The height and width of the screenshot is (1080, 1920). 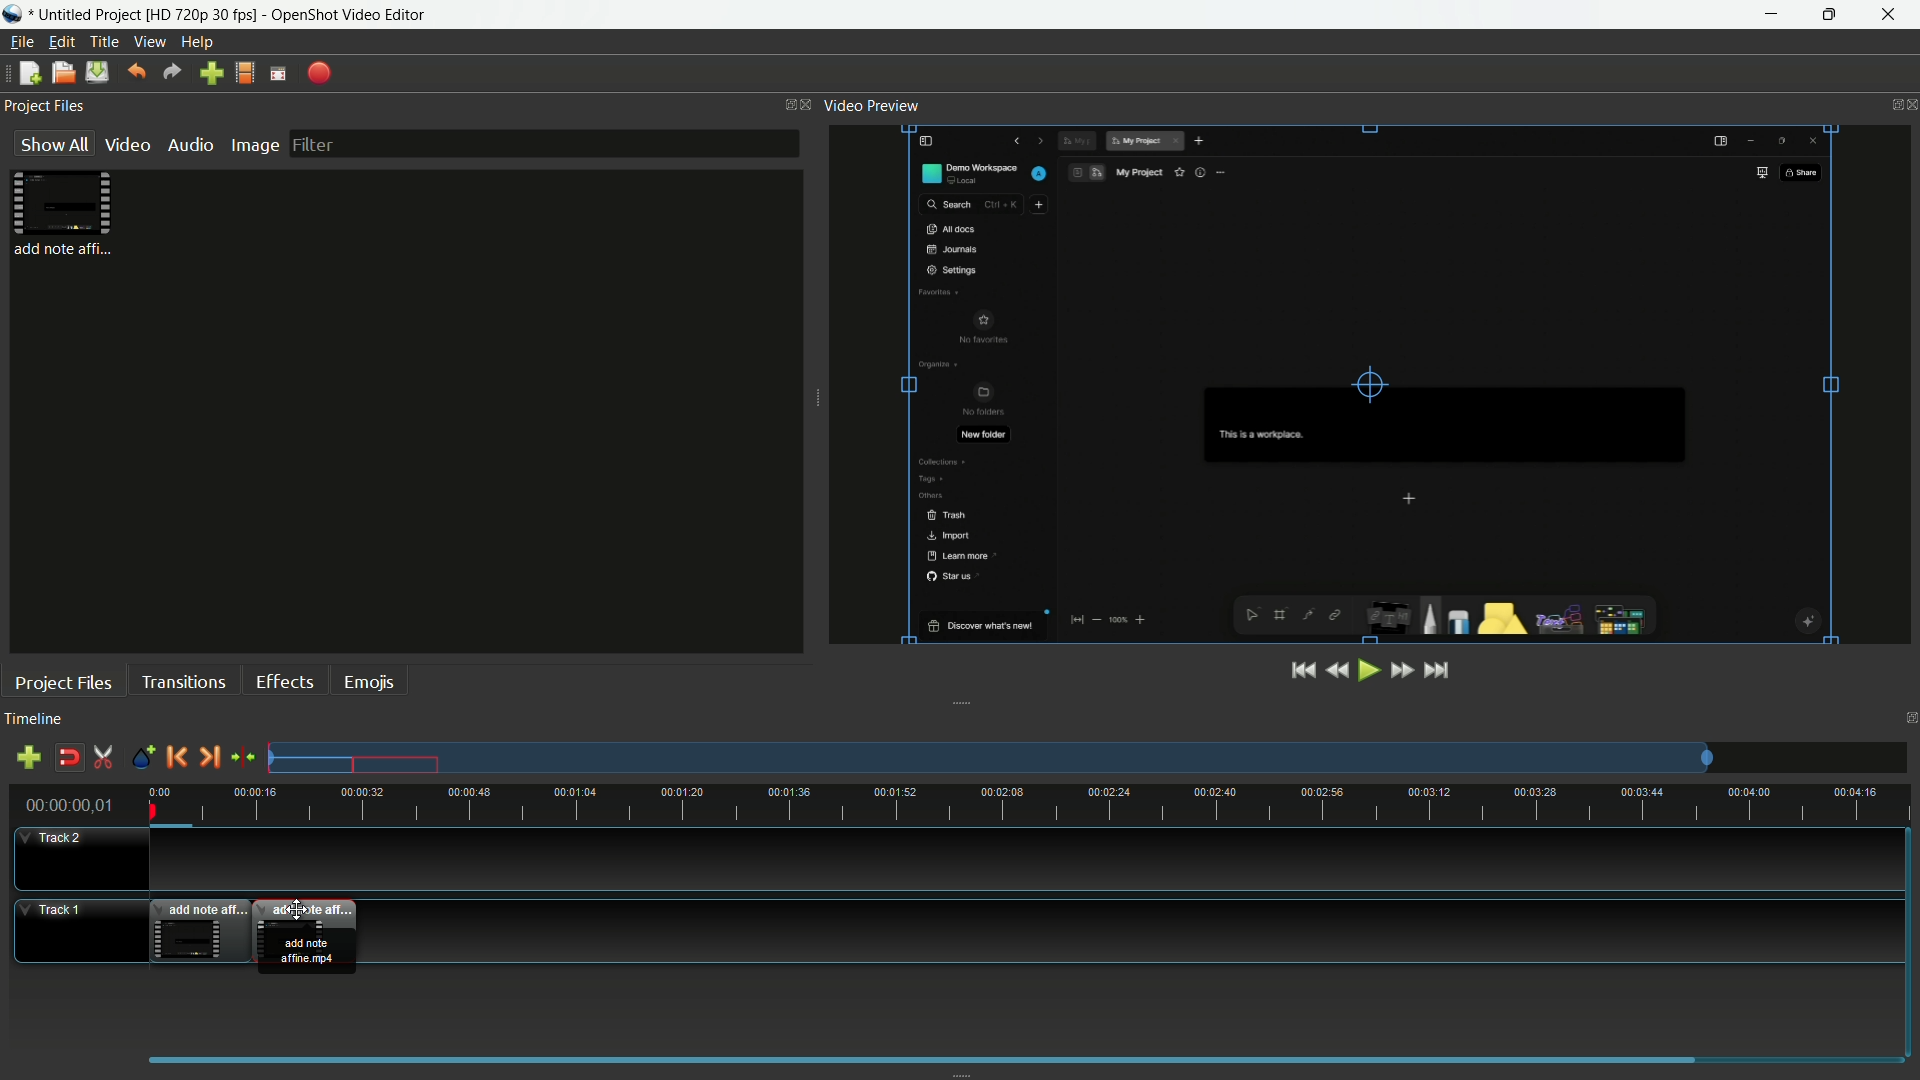 I want to click on jump to end, so click(x=1437, y=671).